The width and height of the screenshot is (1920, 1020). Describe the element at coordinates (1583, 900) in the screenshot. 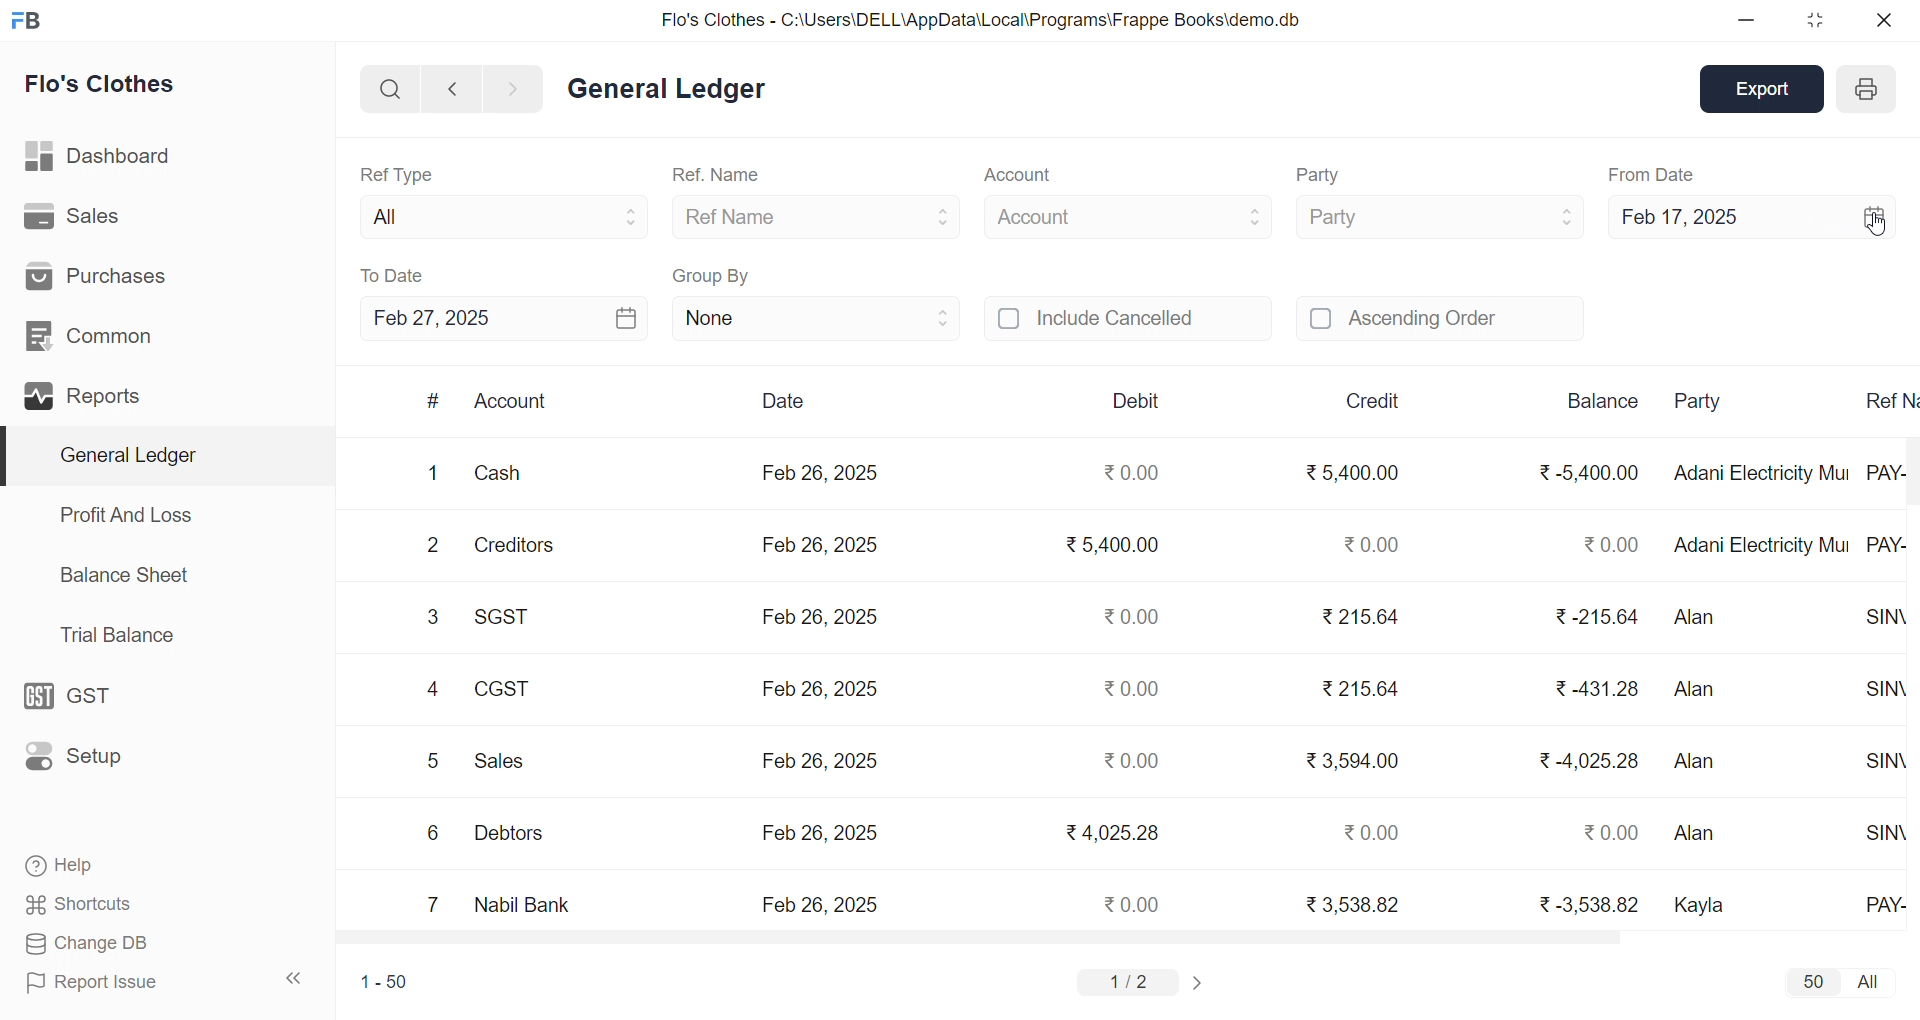

I see `₹ -3,538.82` at that location.